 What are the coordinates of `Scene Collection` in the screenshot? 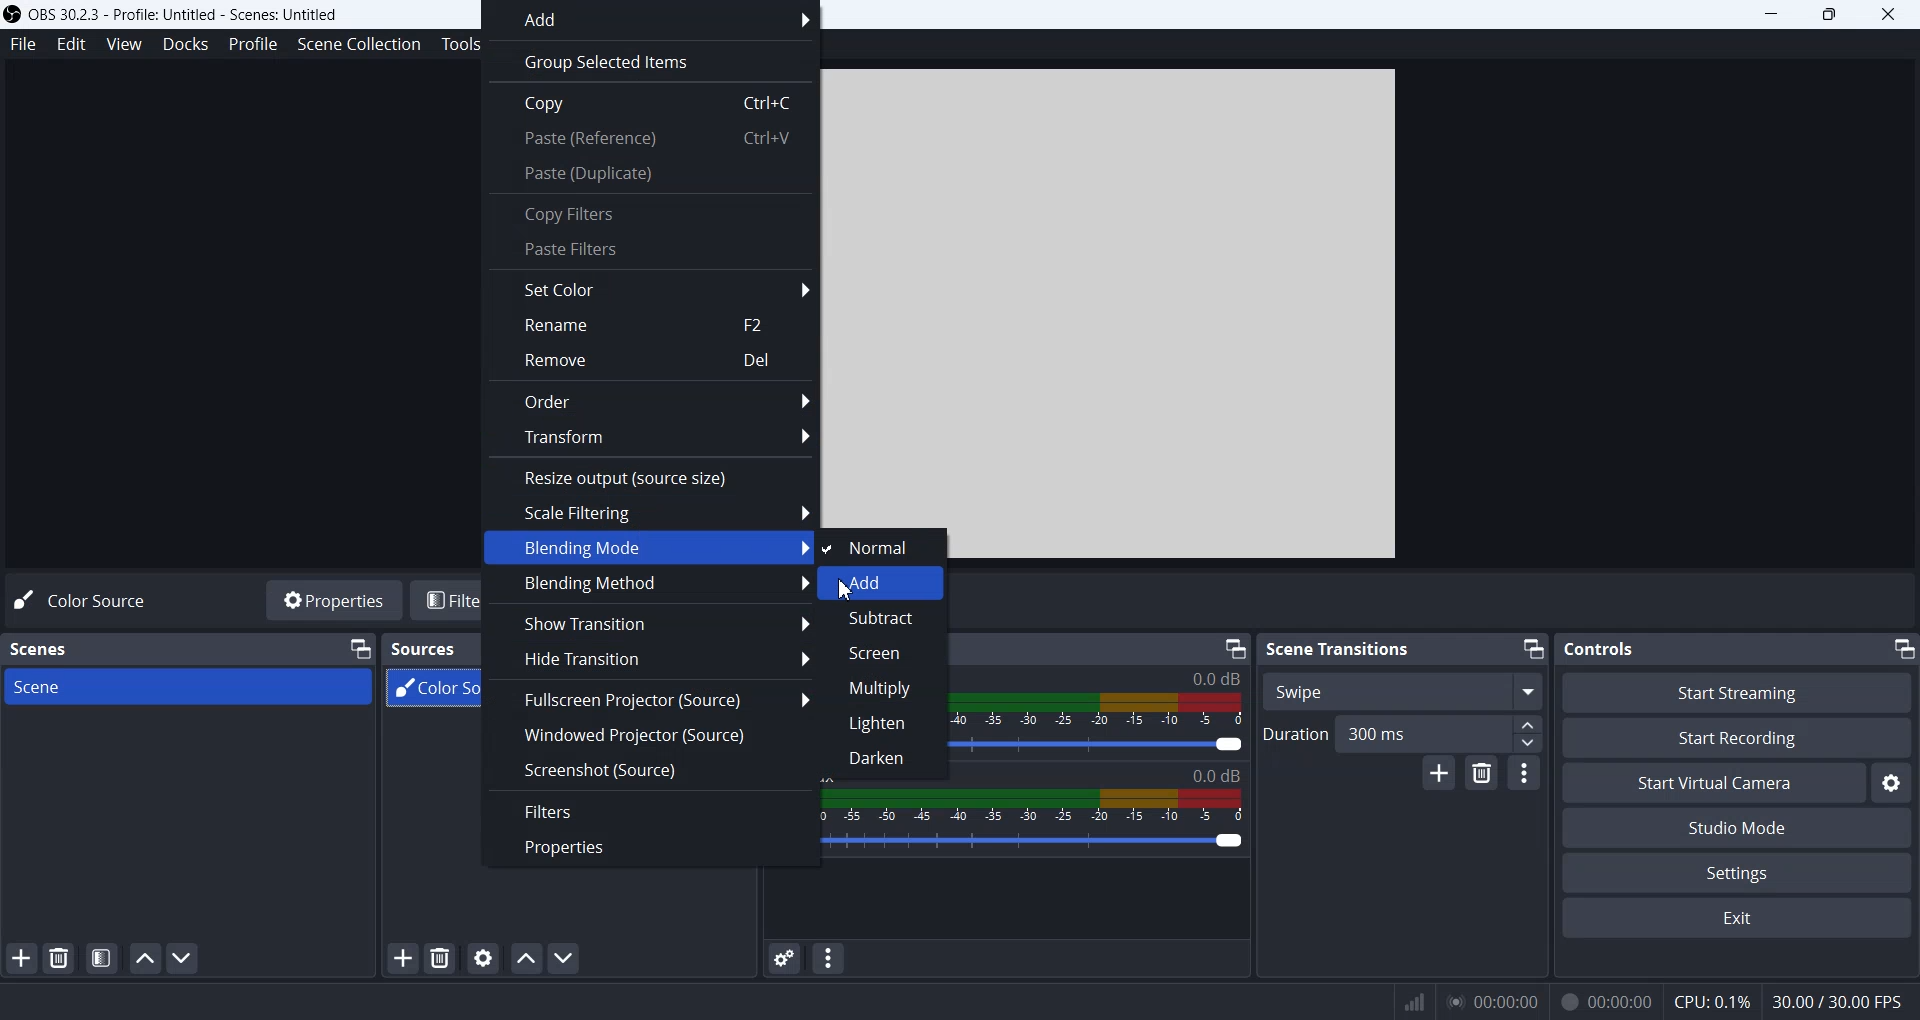 It's located at (359, 45).